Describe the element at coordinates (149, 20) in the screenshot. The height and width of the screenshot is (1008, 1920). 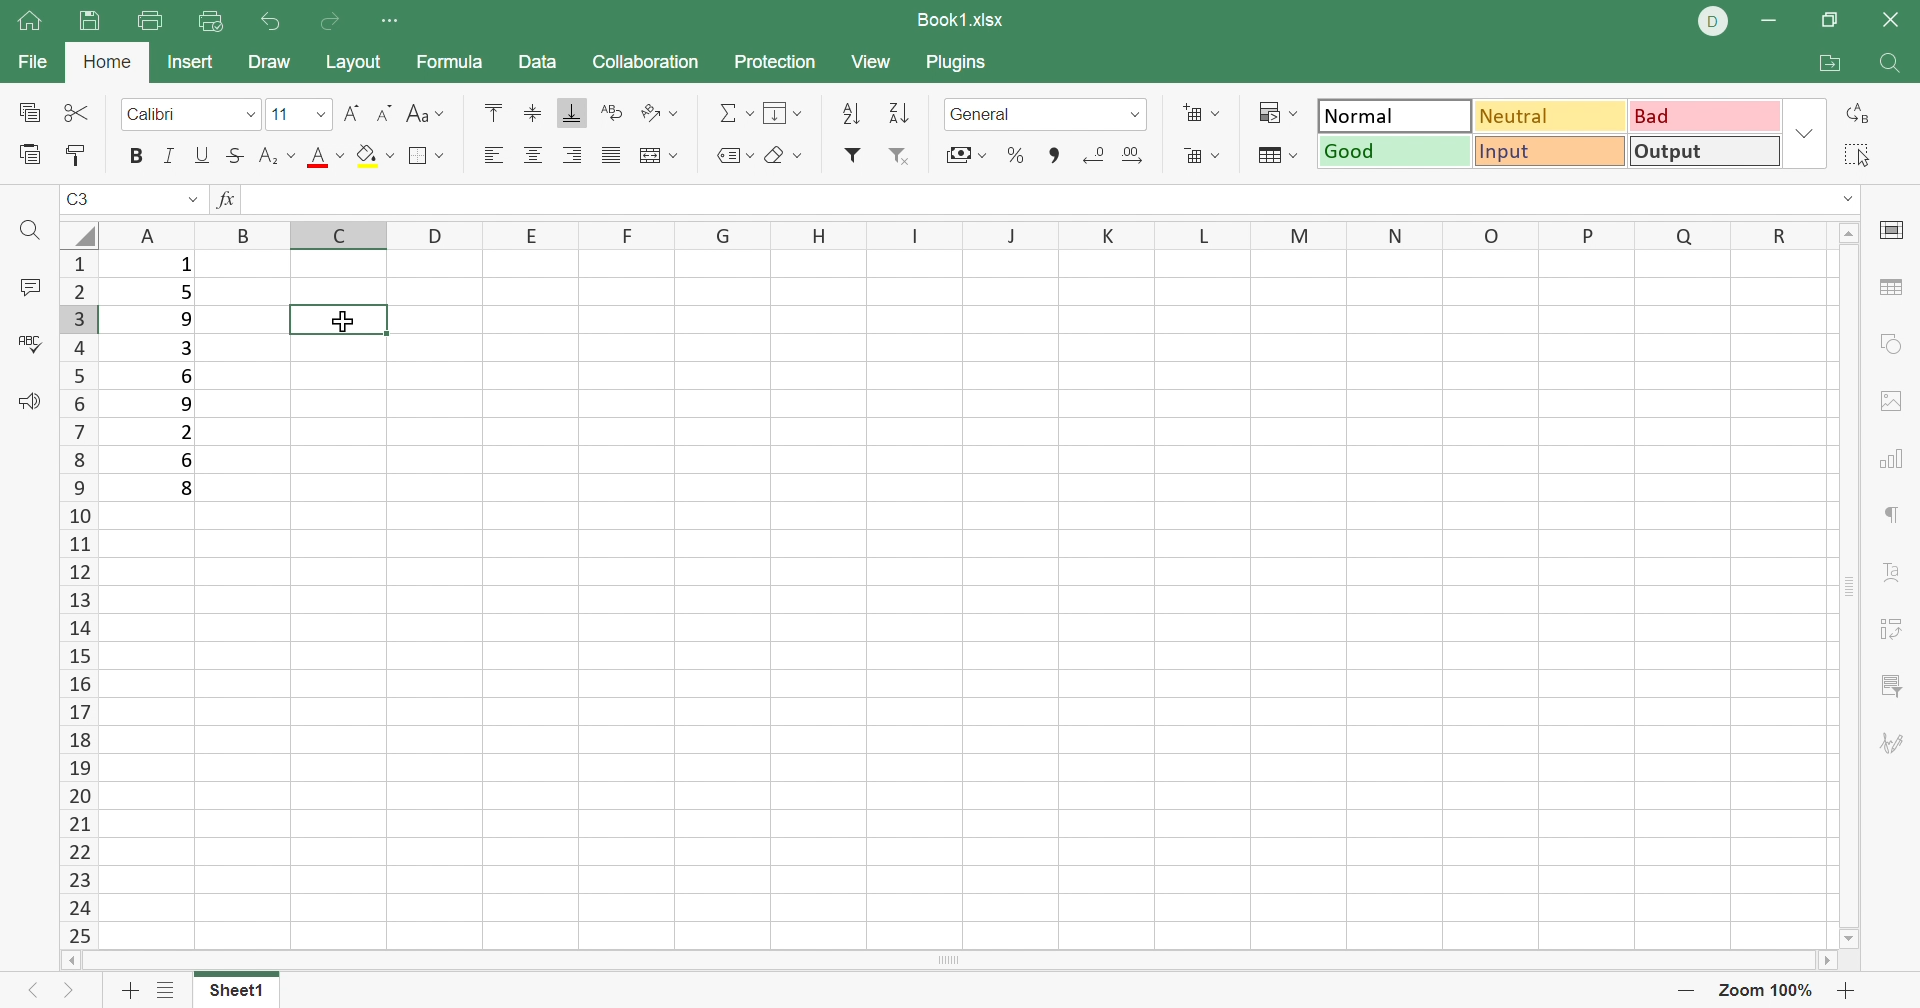
I see `Print file` at that location.